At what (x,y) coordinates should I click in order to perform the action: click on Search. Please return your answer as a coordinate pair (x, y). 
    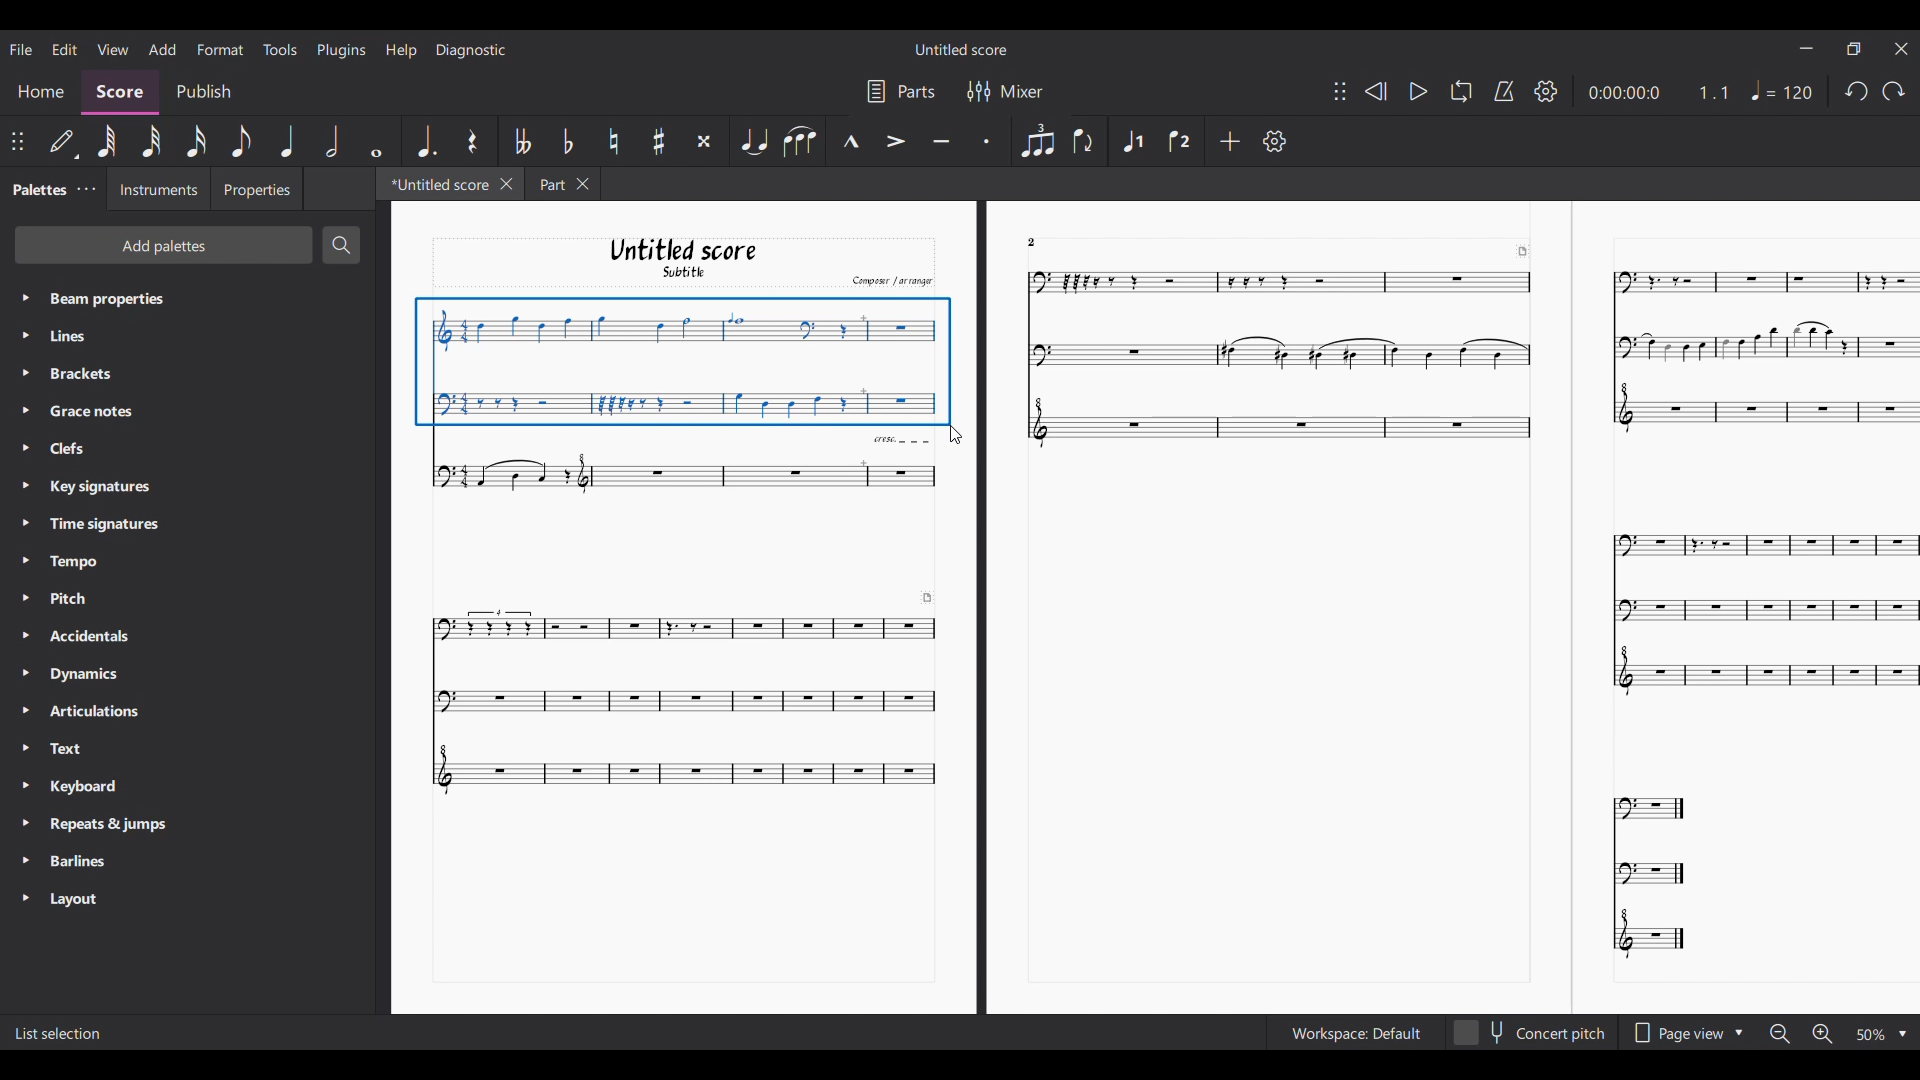
    Looking at the image, I should click on (341, 245).